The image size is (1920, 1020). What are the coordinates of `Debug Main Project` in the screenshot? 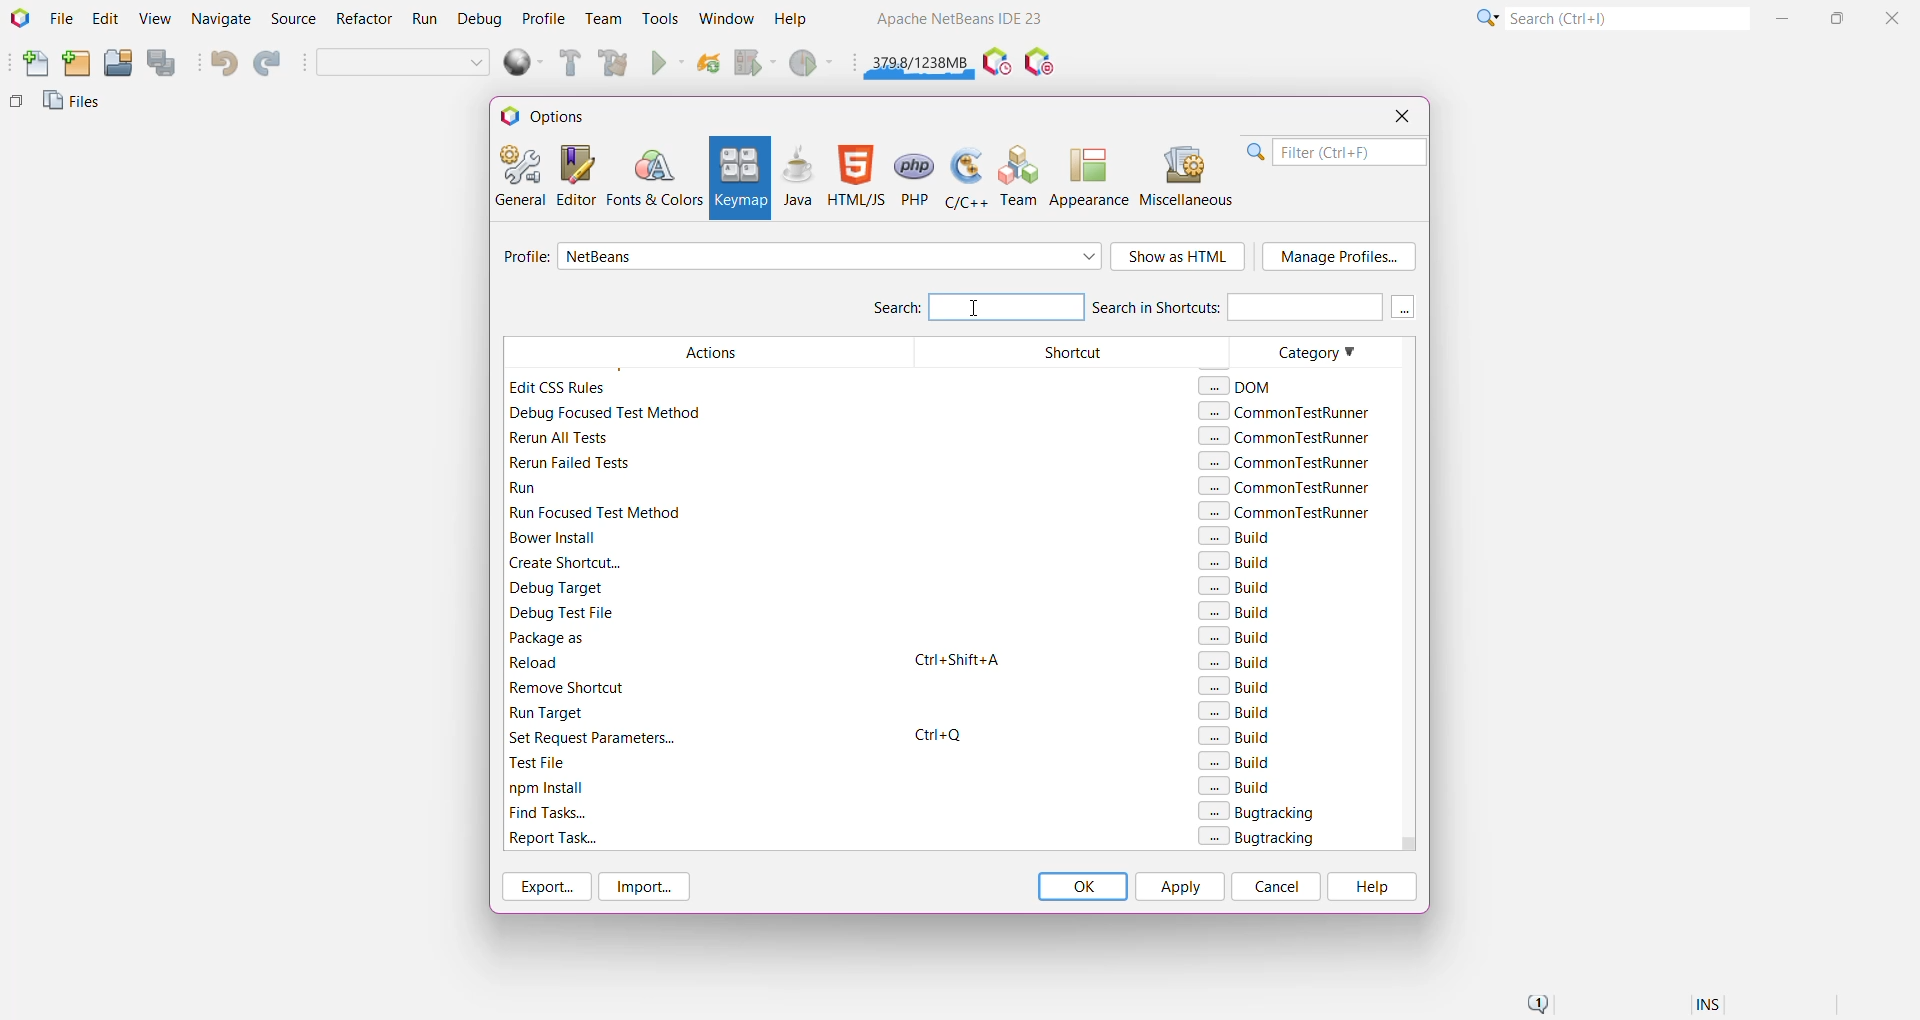 It's located at (754, 63).